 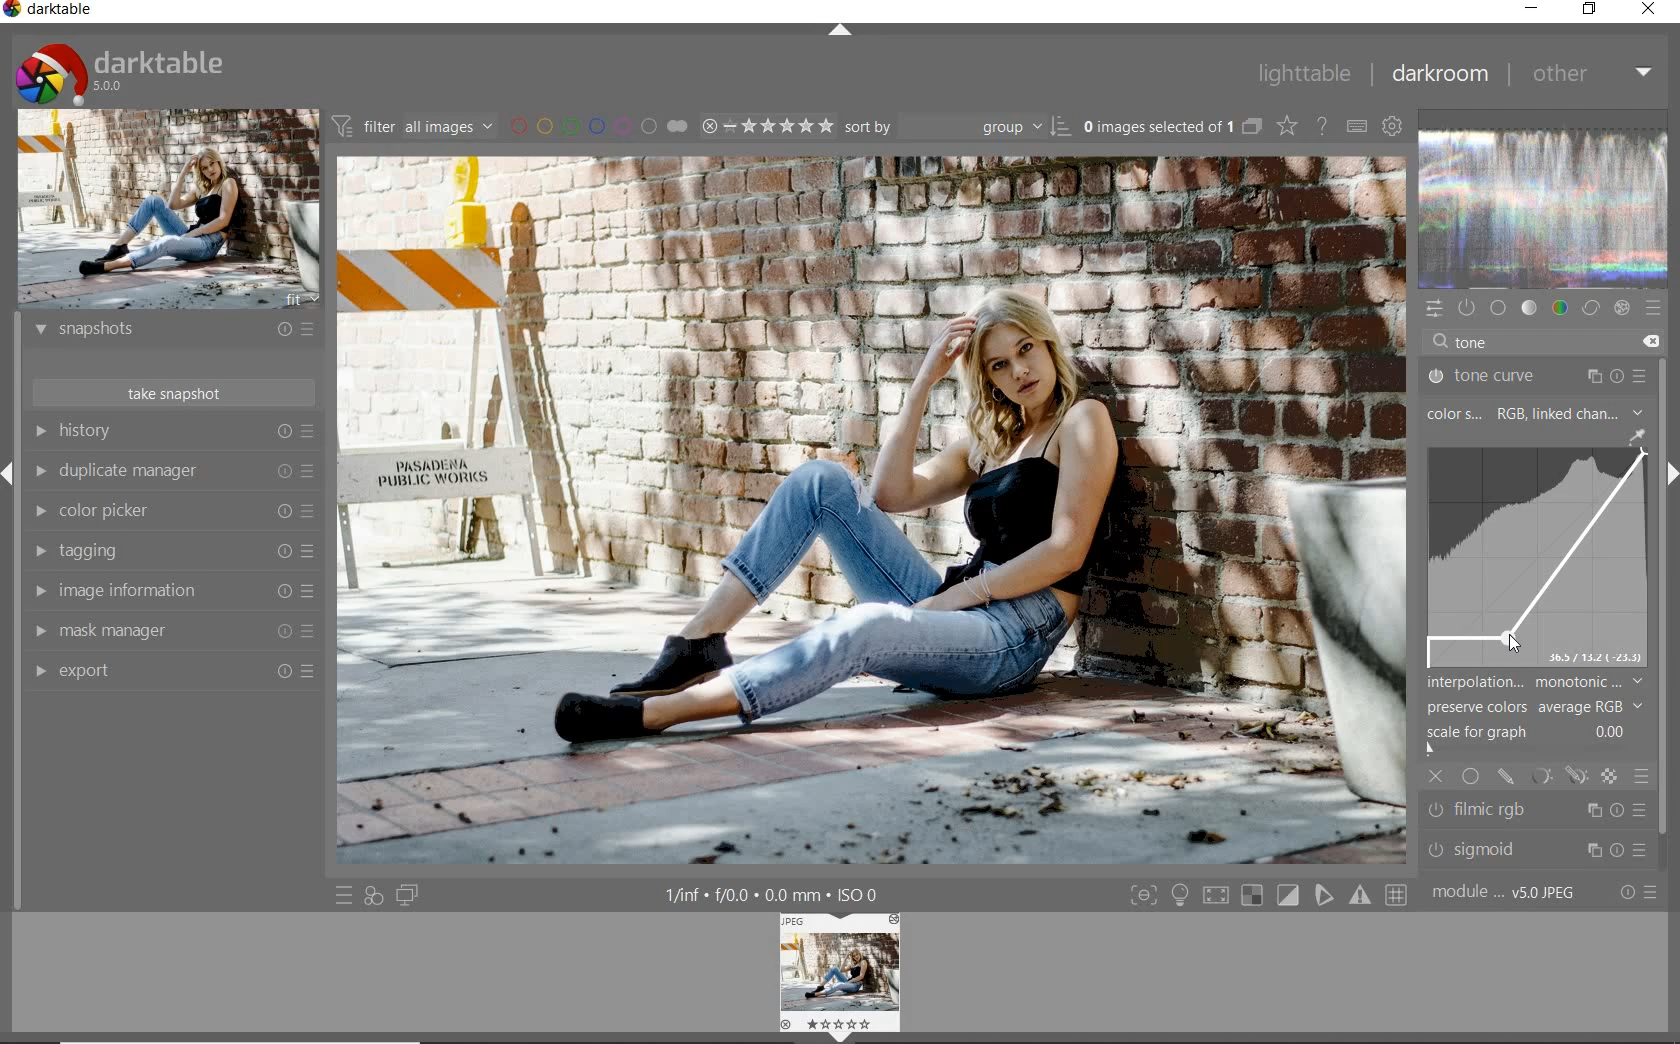 What do you see at coordinates (840, 977) in the screenshot?
I see `image preview` at bounding box center [840, 977].